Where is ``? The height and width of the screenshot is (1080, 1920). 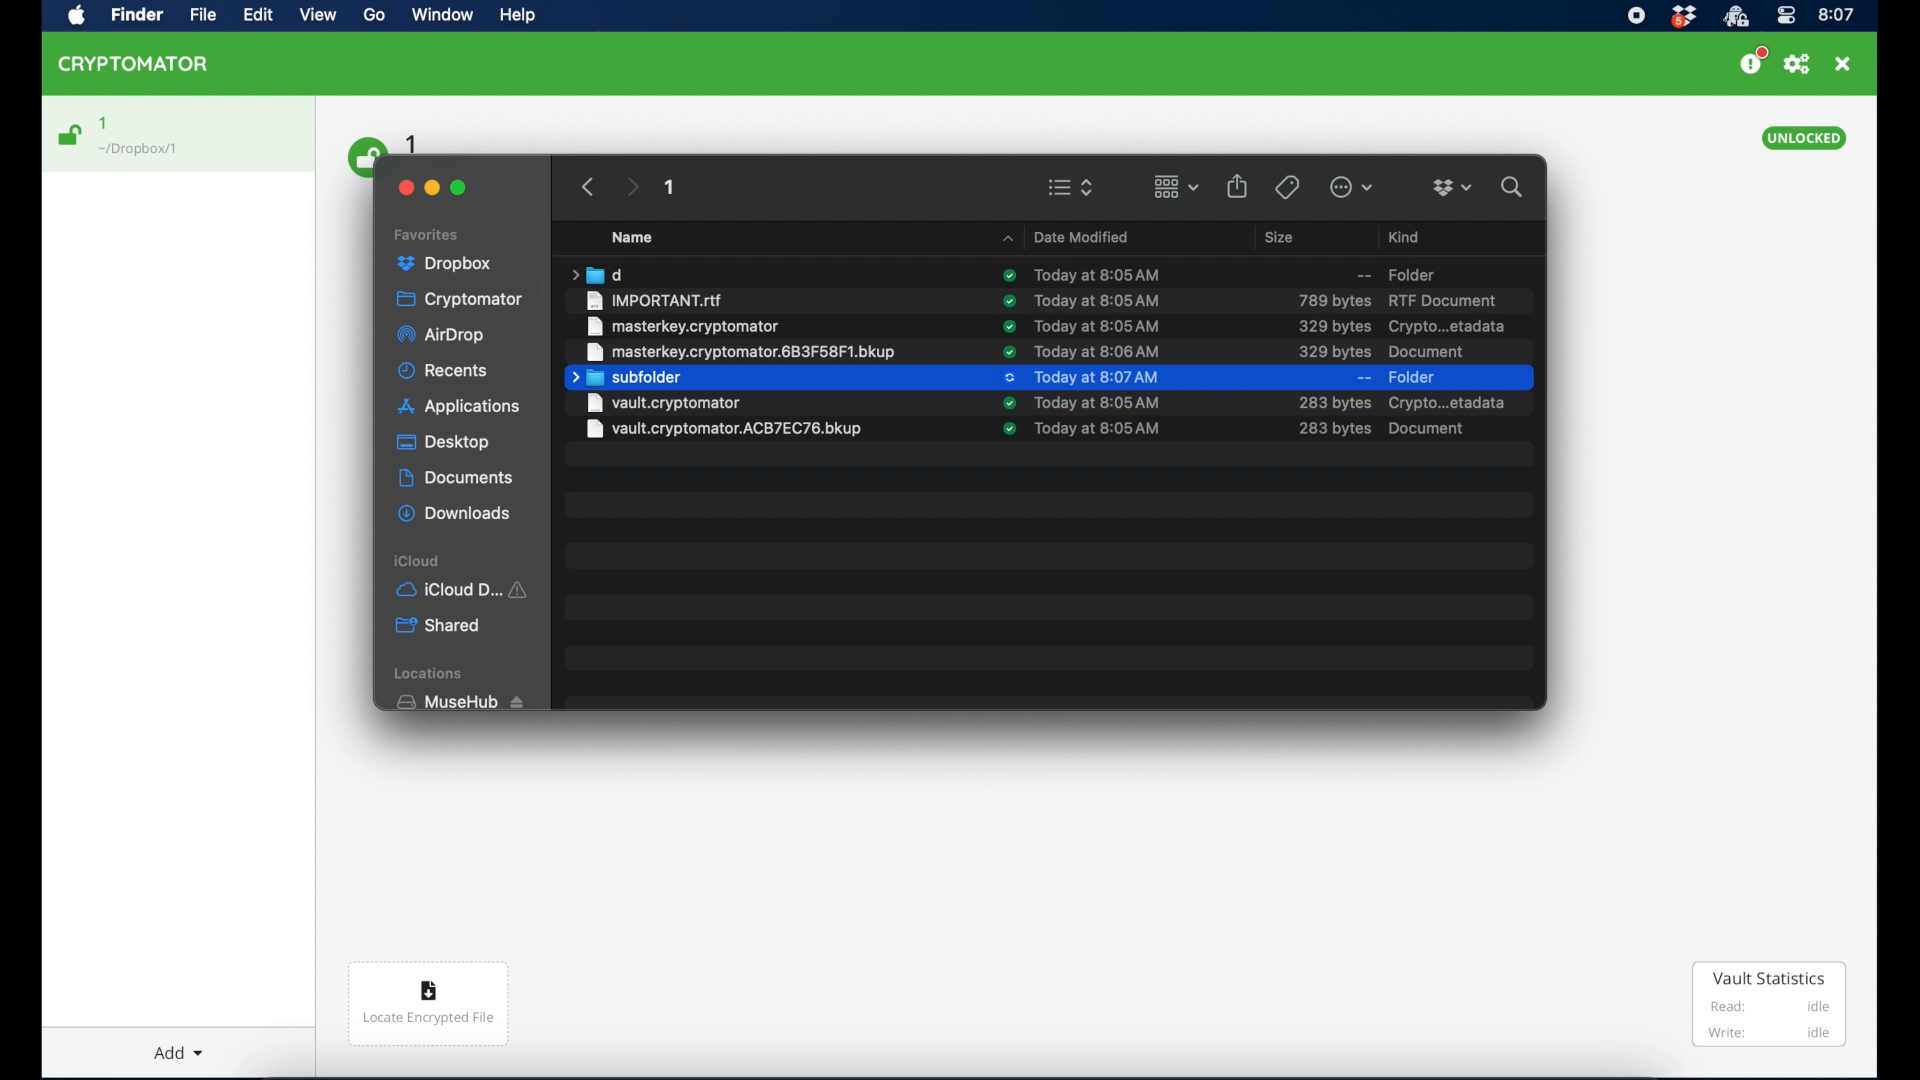
 is located at coordinates (1009, 351).